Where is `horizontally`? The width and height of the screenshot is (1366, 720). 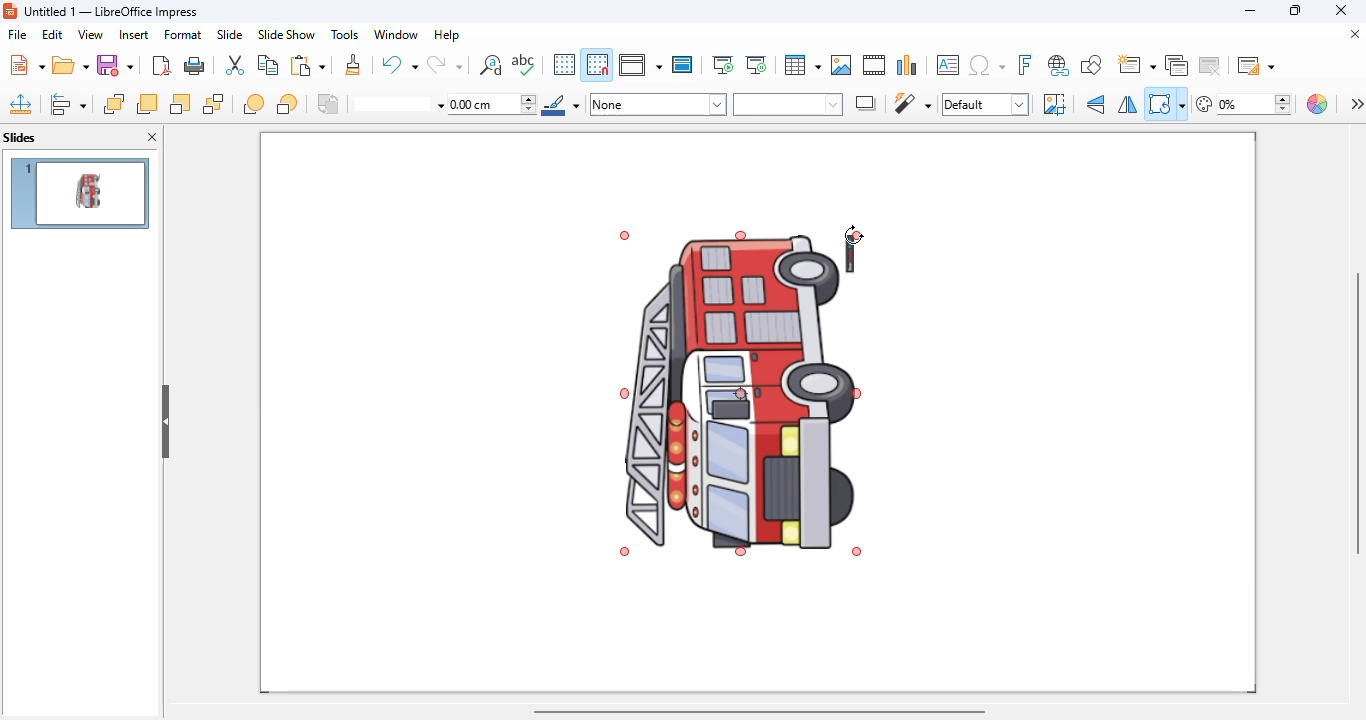 horizontally is located at coordinates (1127, 105).